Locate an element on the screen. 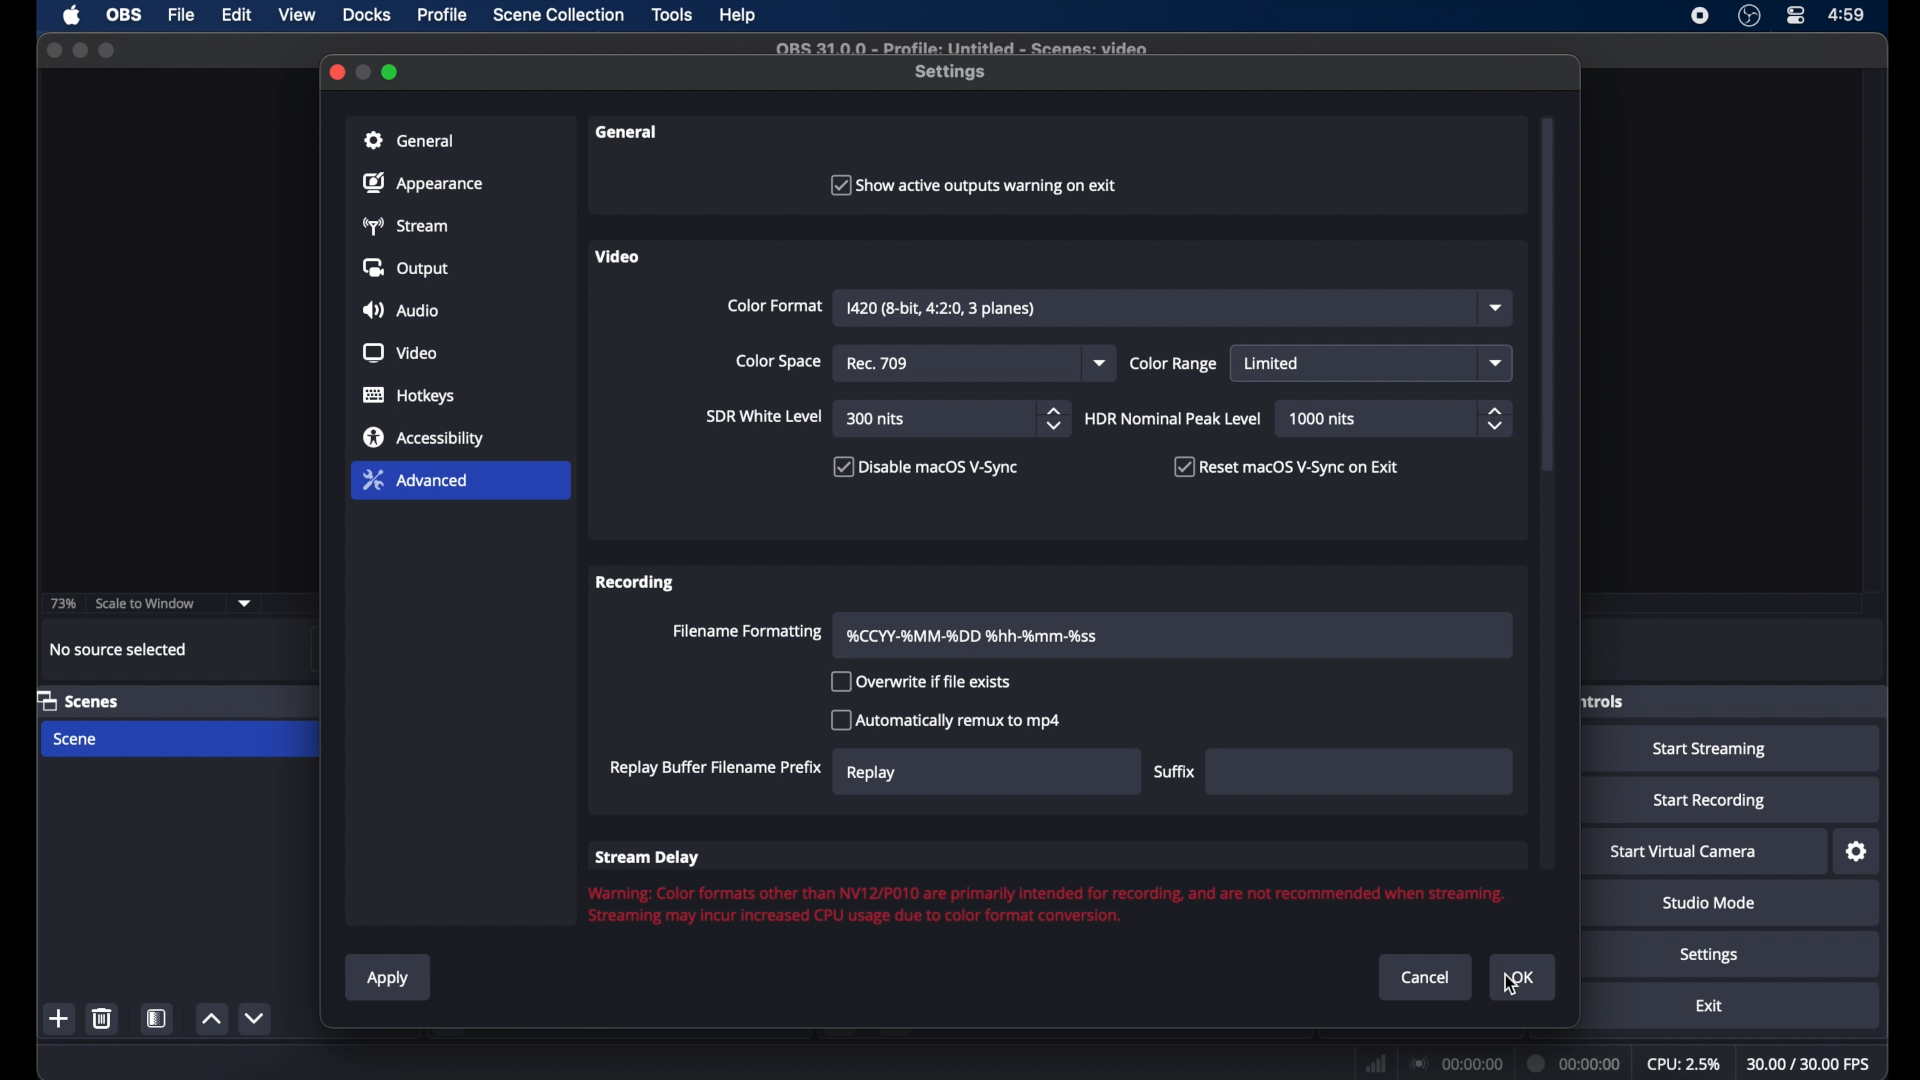  maximize is located at coordinates (109, 50).